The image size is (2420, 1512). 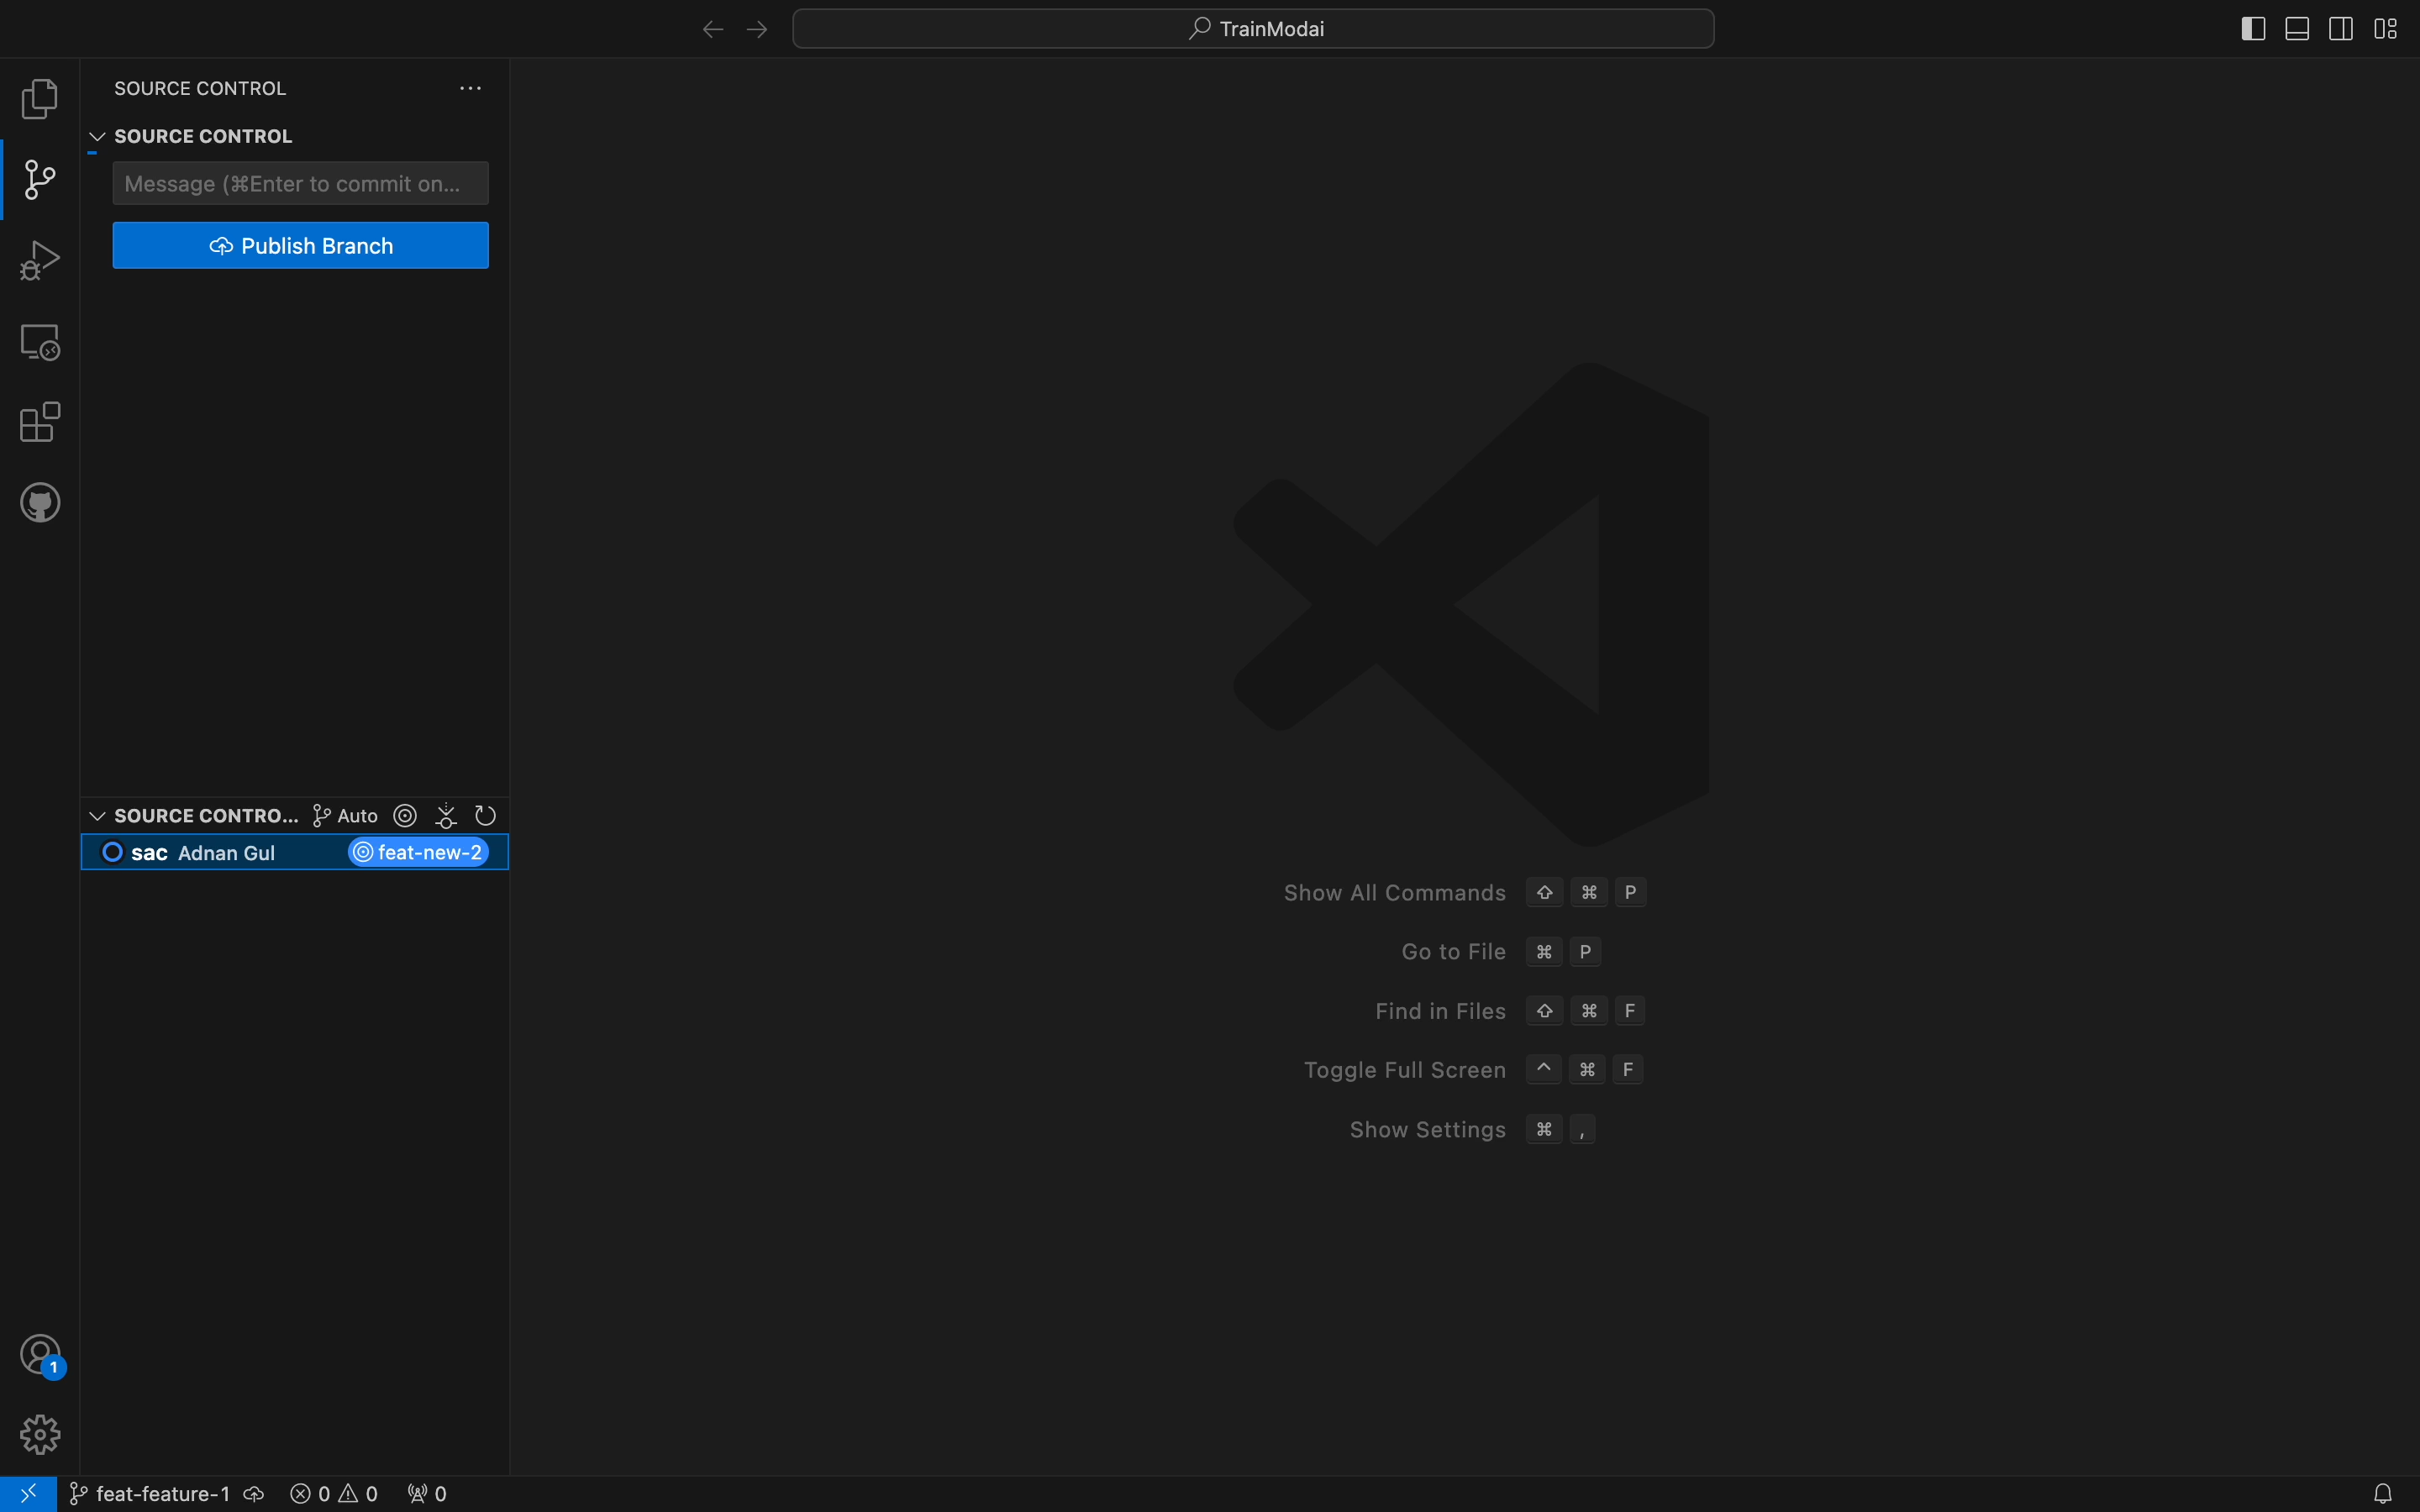 I want to click on Command, so click(x=1595, y=1073).